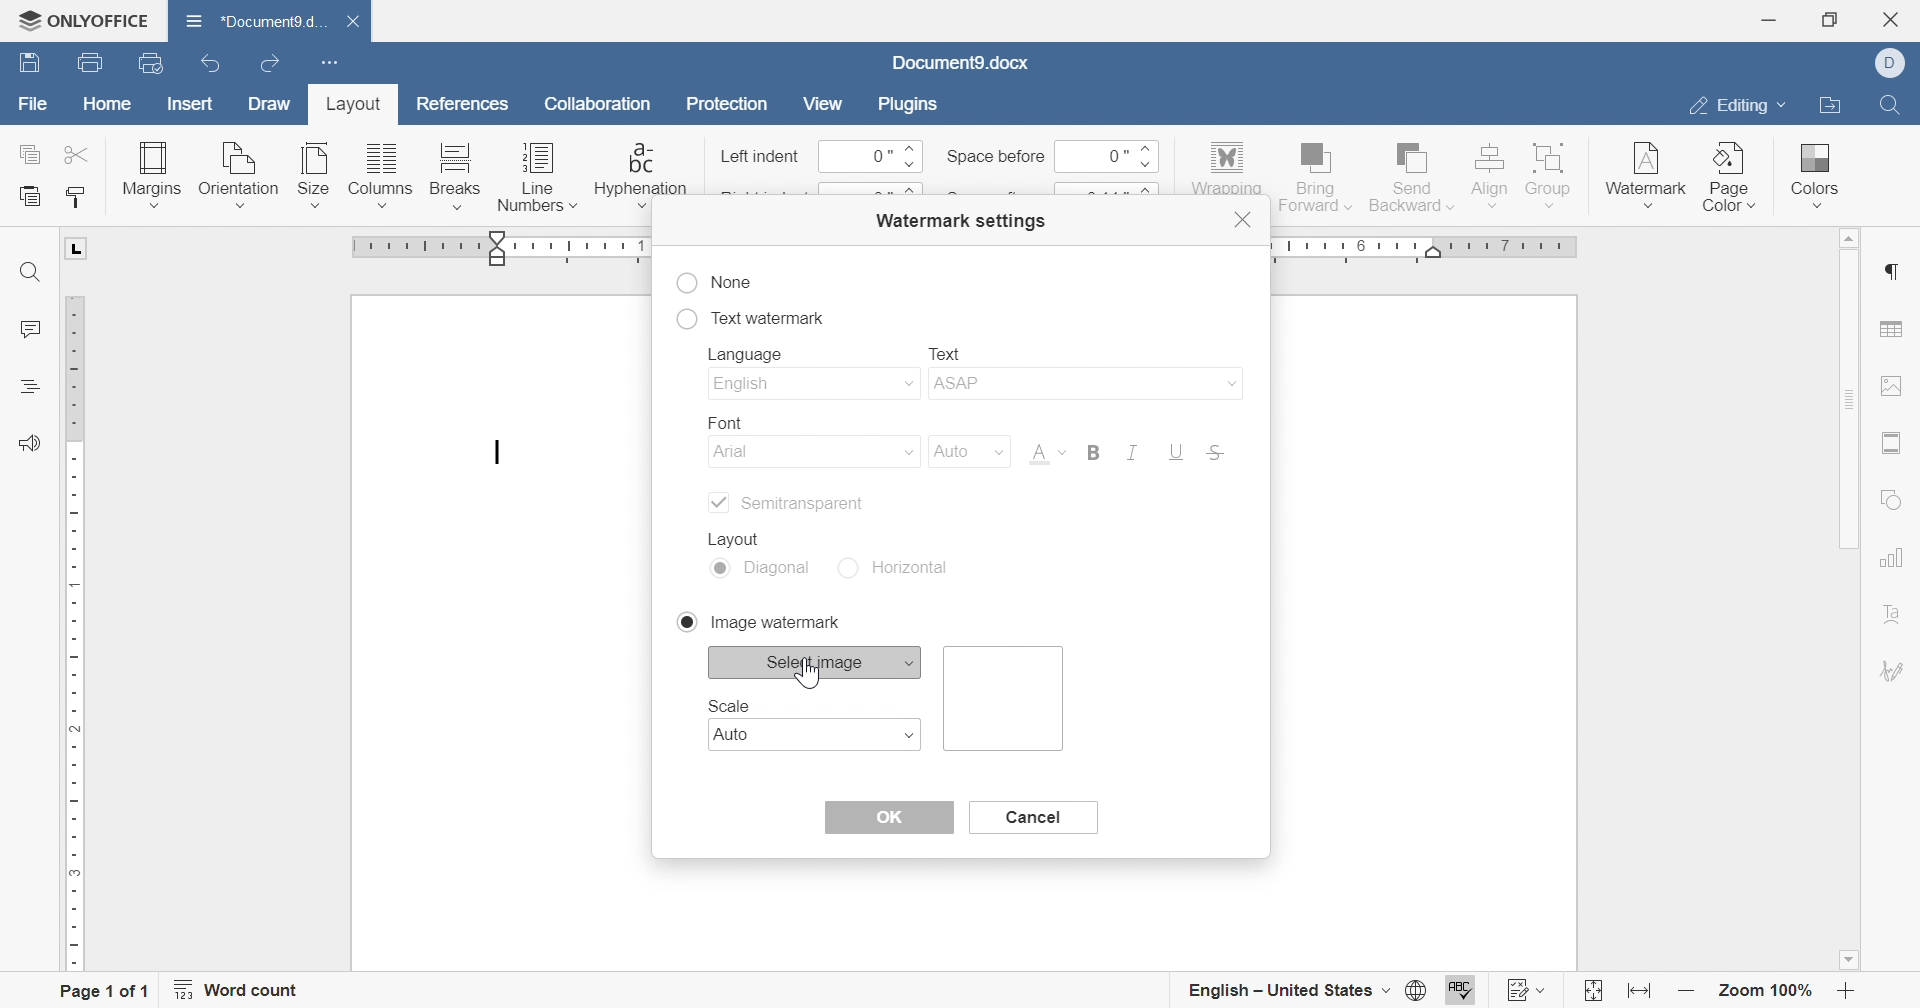 This screenshot has width=1920, height=1008. What do you see at coordinates (27, 386) in the screenshot?
I see `headings` at bounding box center [27, 386].